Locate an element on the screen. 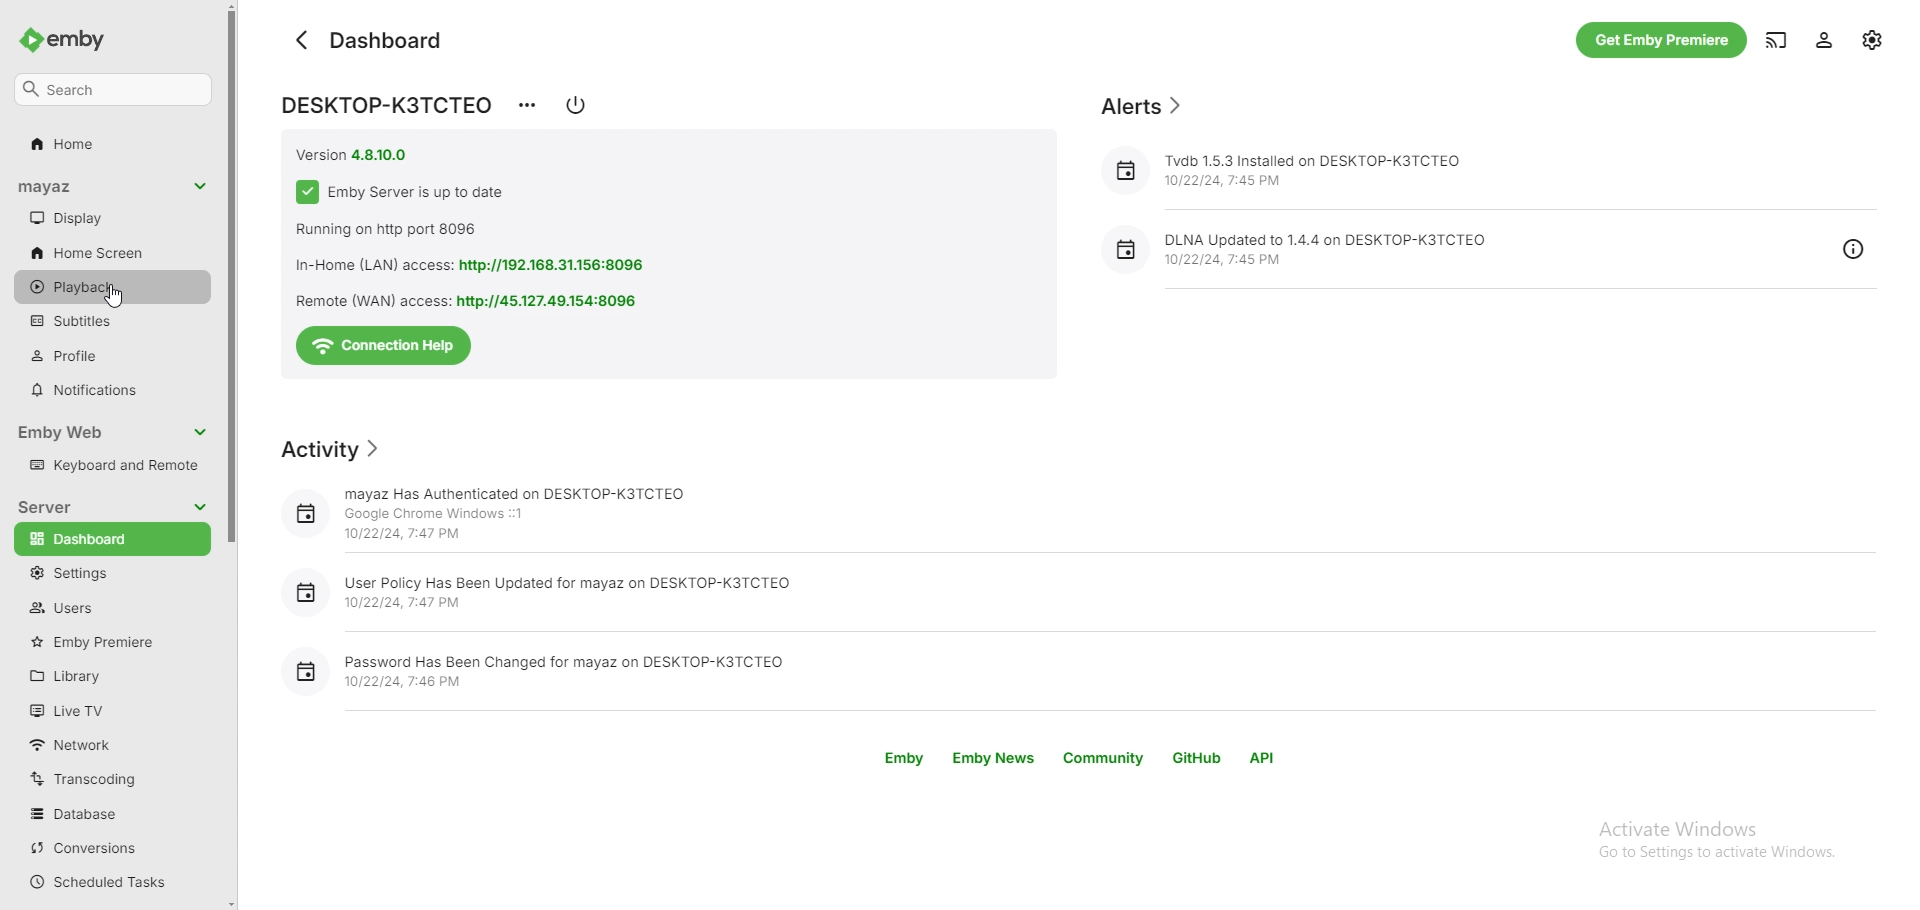  playback is located at coordinates (112, 287).